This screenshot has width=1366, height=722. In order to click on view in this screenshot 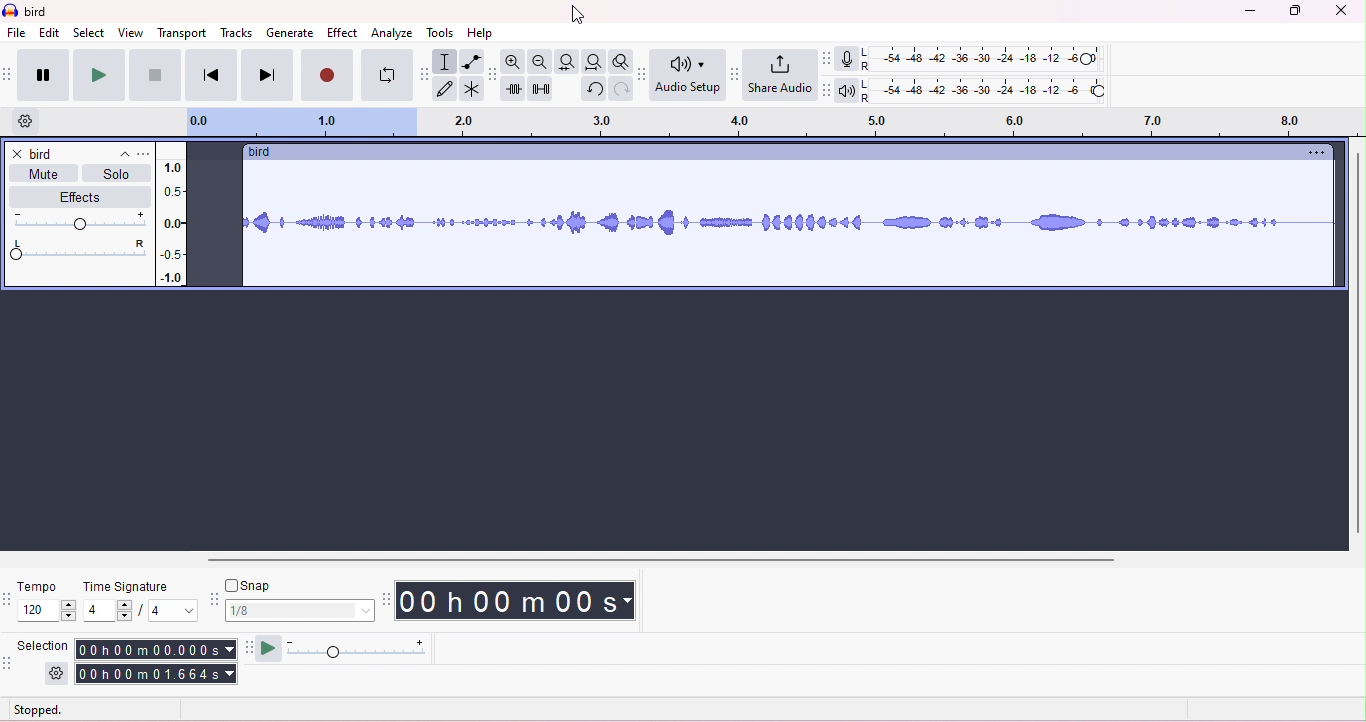, I will do `click(131, 32)`.